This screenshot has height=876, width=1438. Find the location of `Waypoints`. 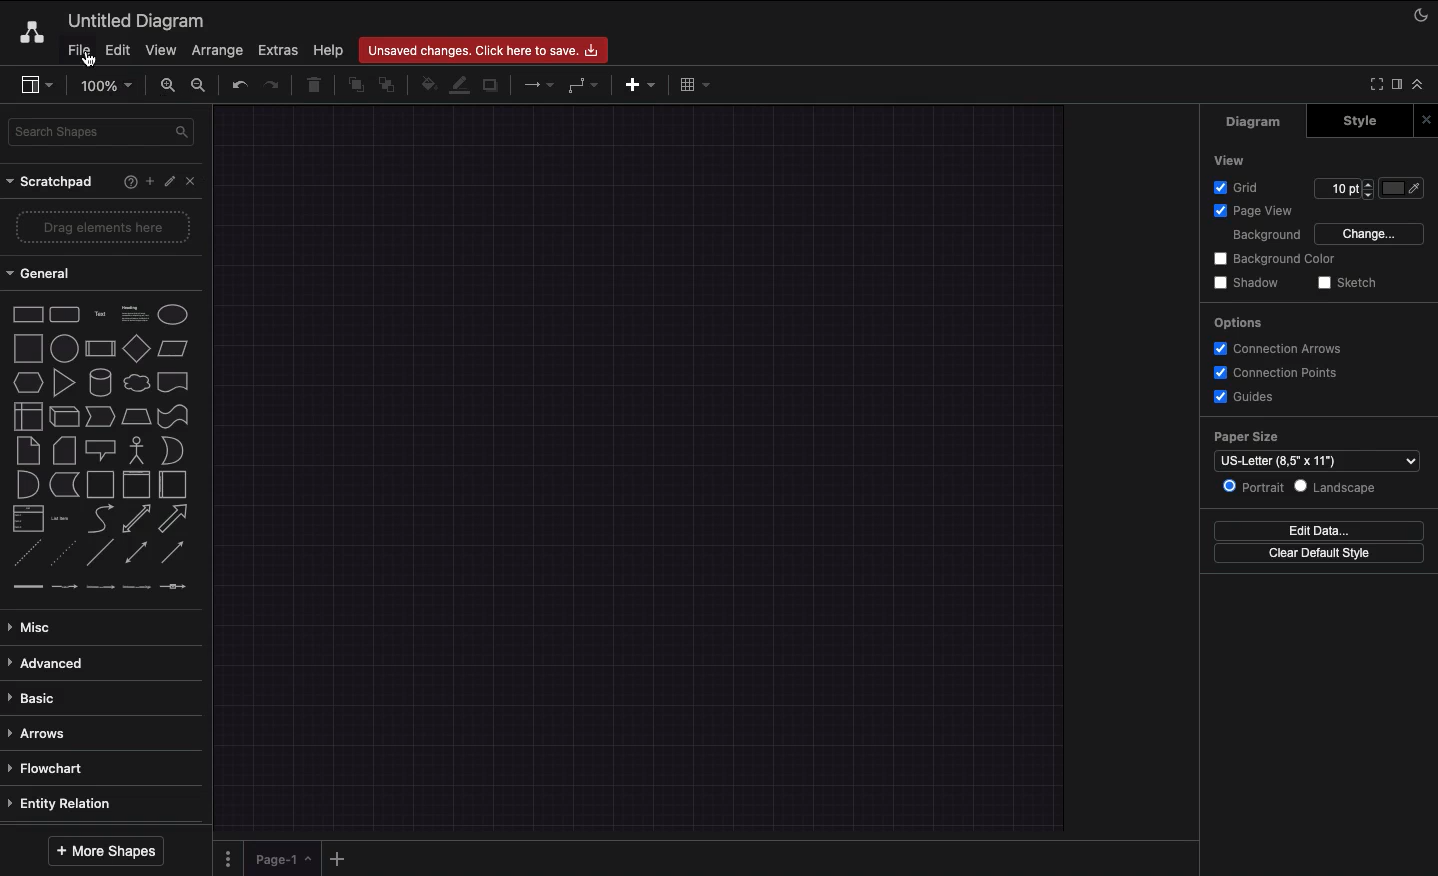

Waypoints is located at coordinates (584, 87).